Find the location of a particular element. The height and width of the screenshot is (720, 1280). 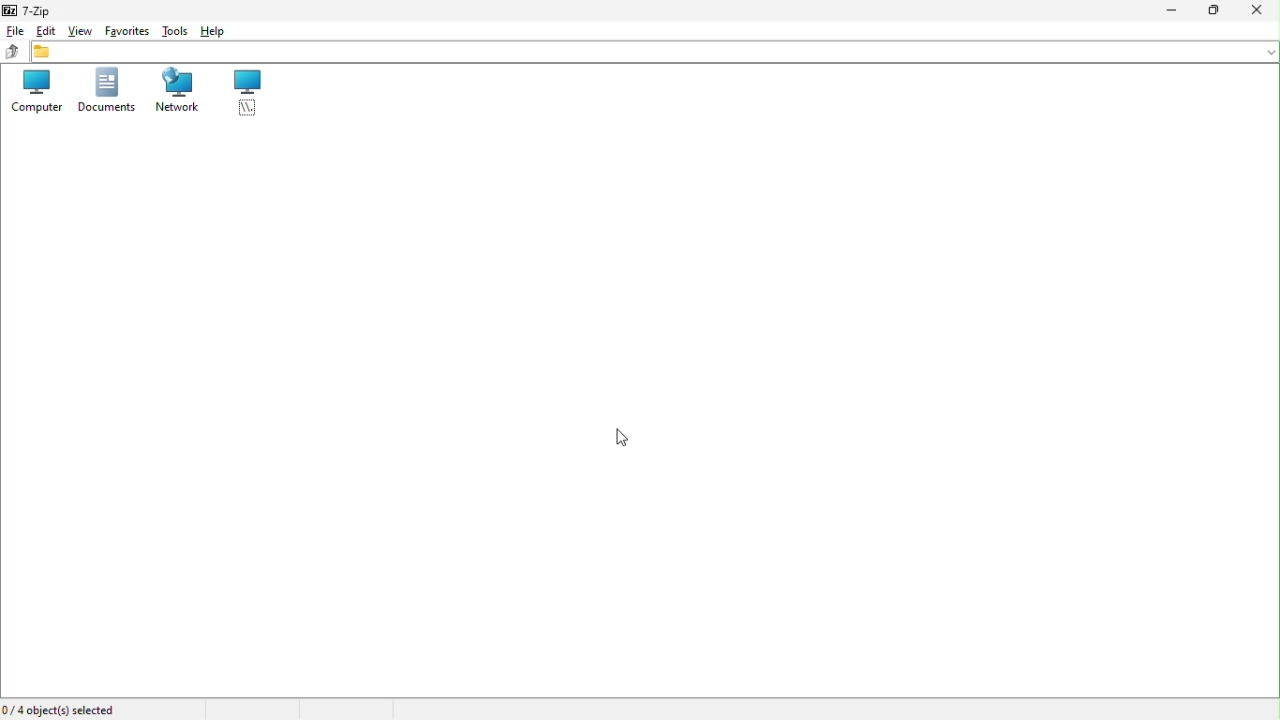

Tools is located at coordinates (176, 30).